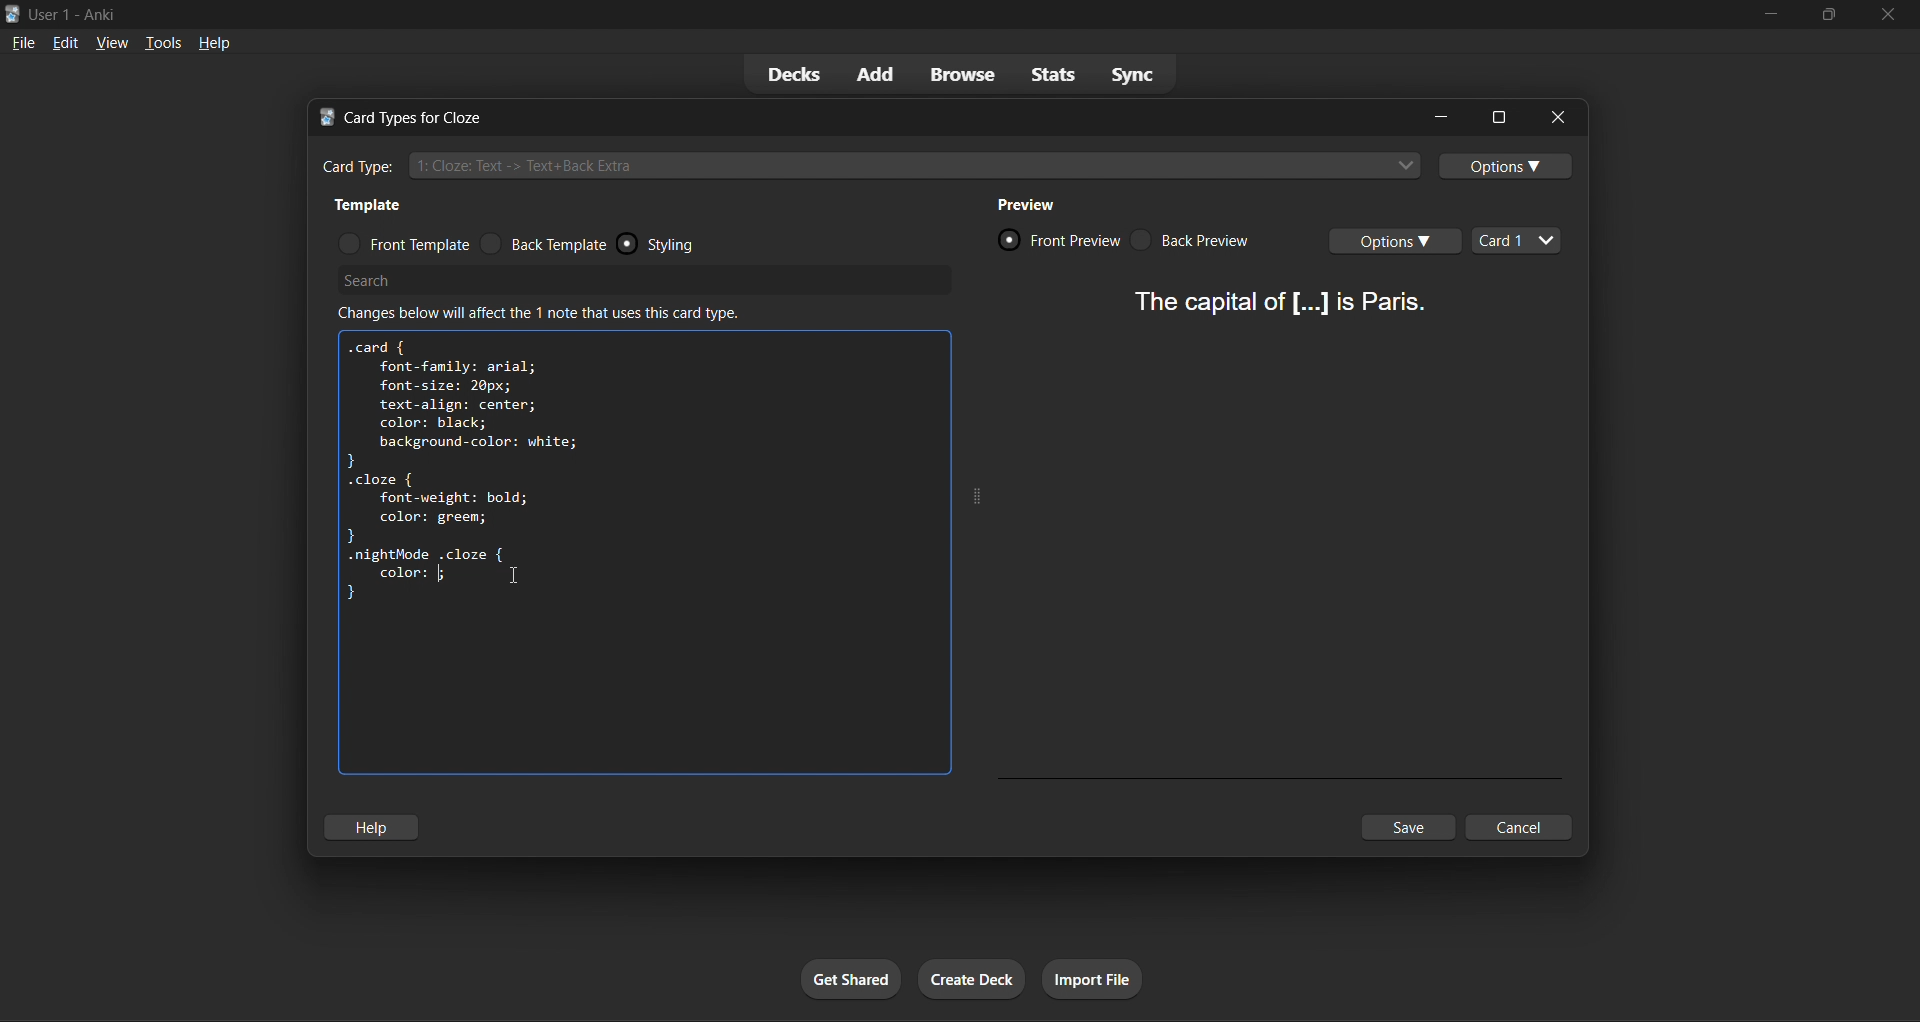 The height and width of the screenshot is (1022, 1920). I want to click on text cursor, so click(515, 573).